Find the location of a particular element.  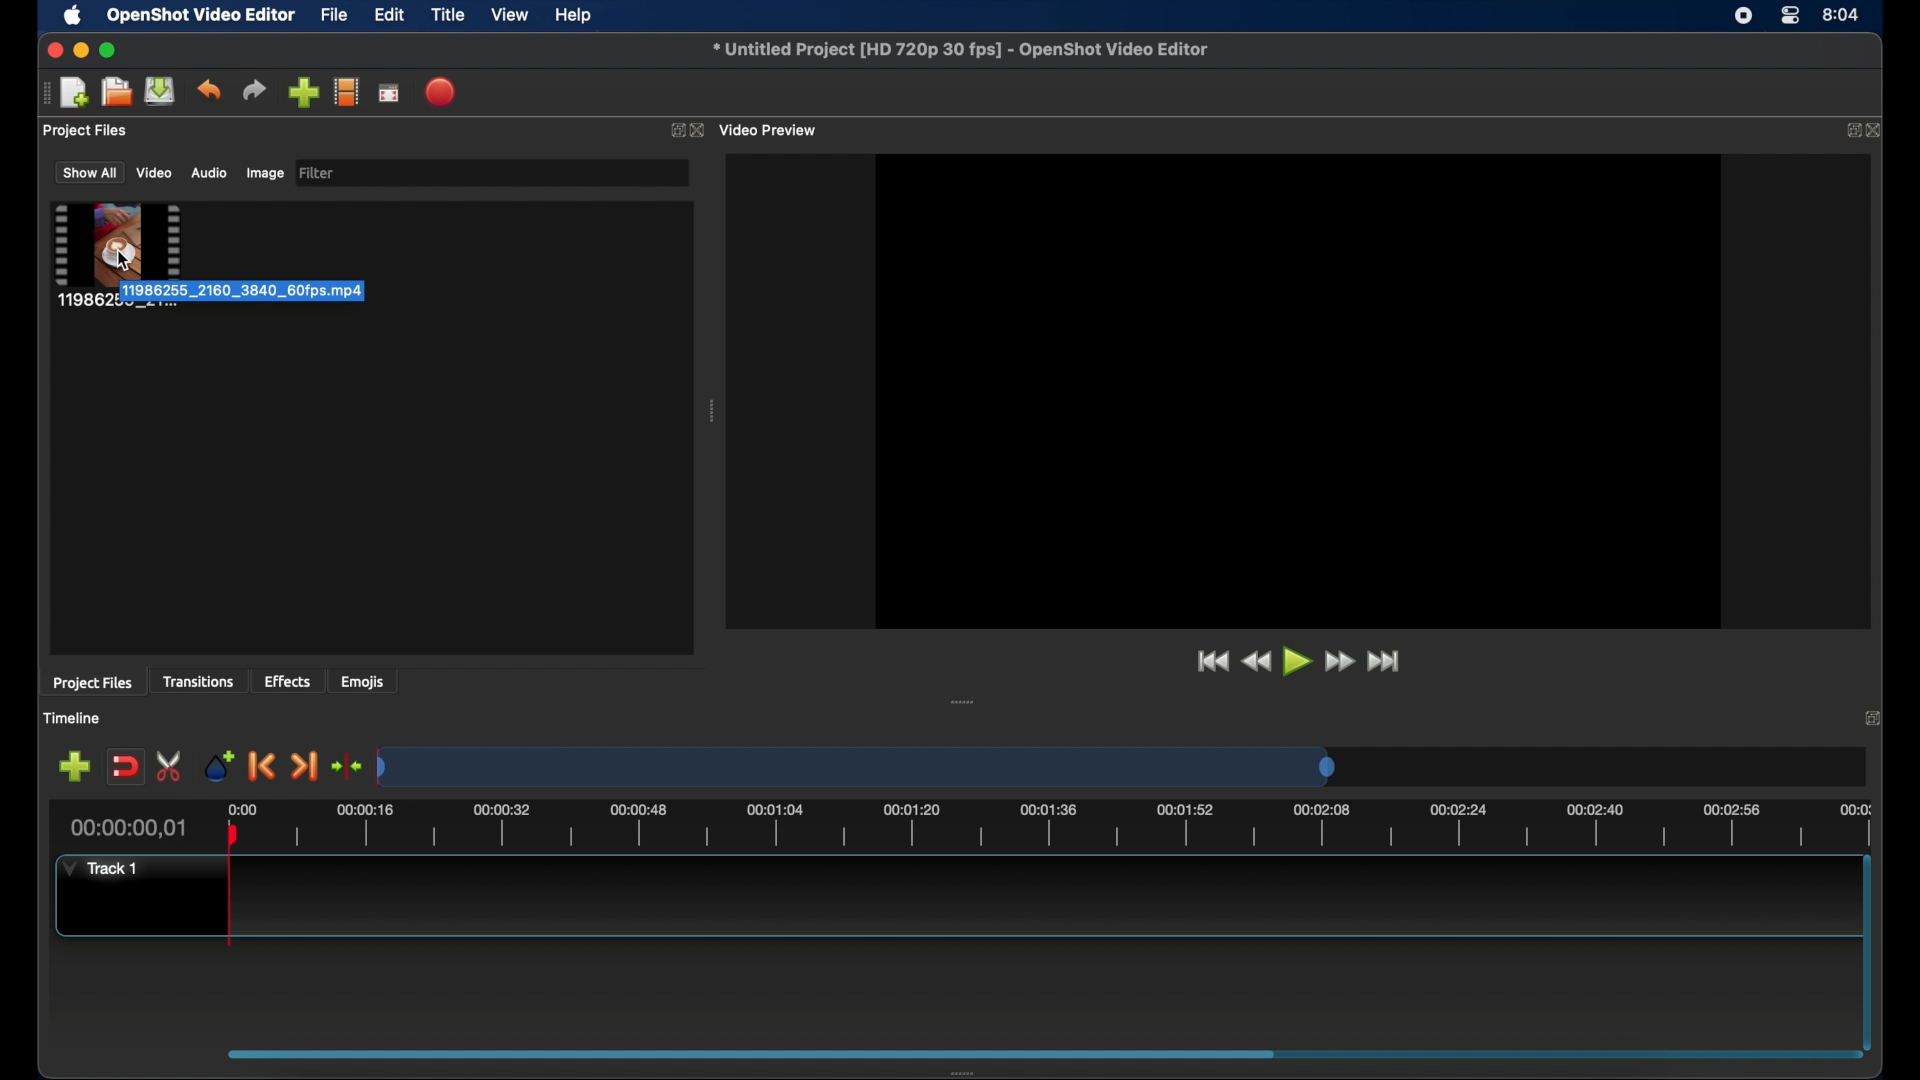

timeline scale is located at coordinates (856, 769).